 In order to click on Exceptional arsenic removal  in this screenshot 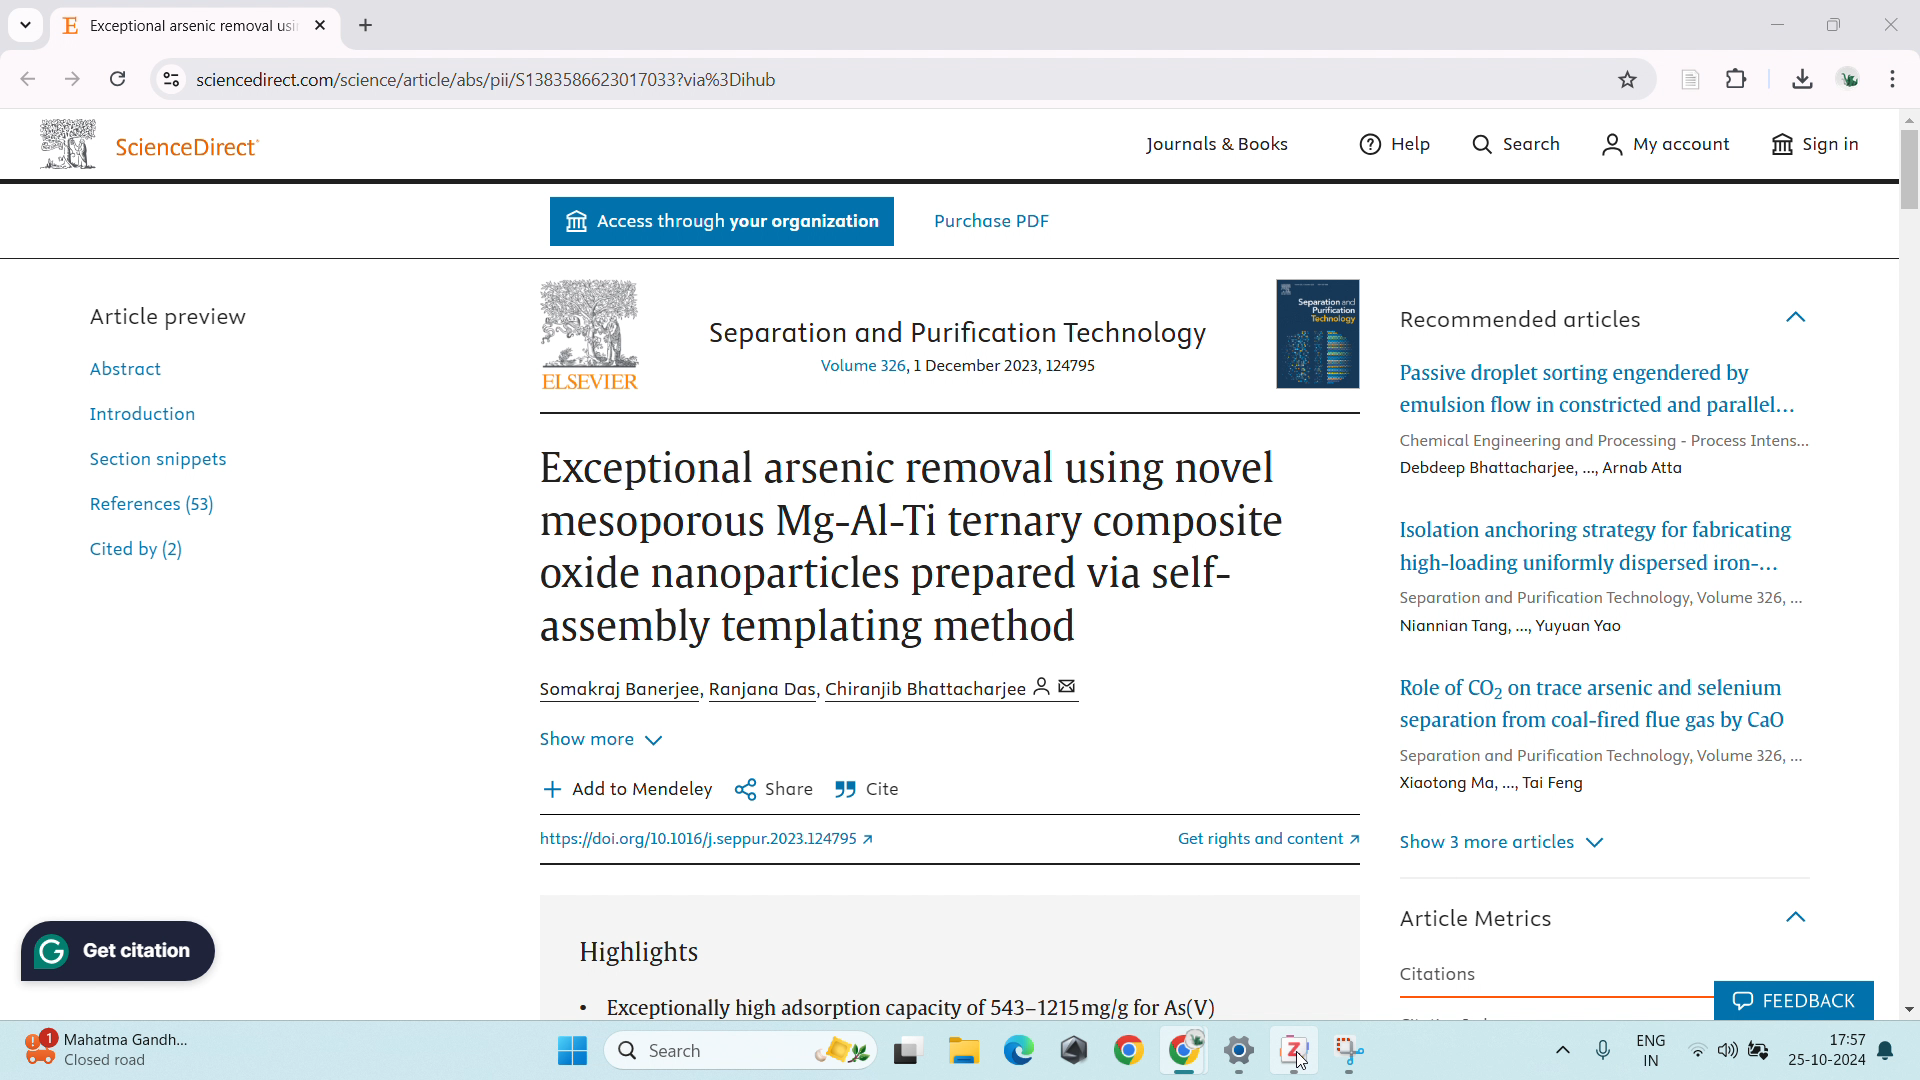, I will do `click(180, 29)`.